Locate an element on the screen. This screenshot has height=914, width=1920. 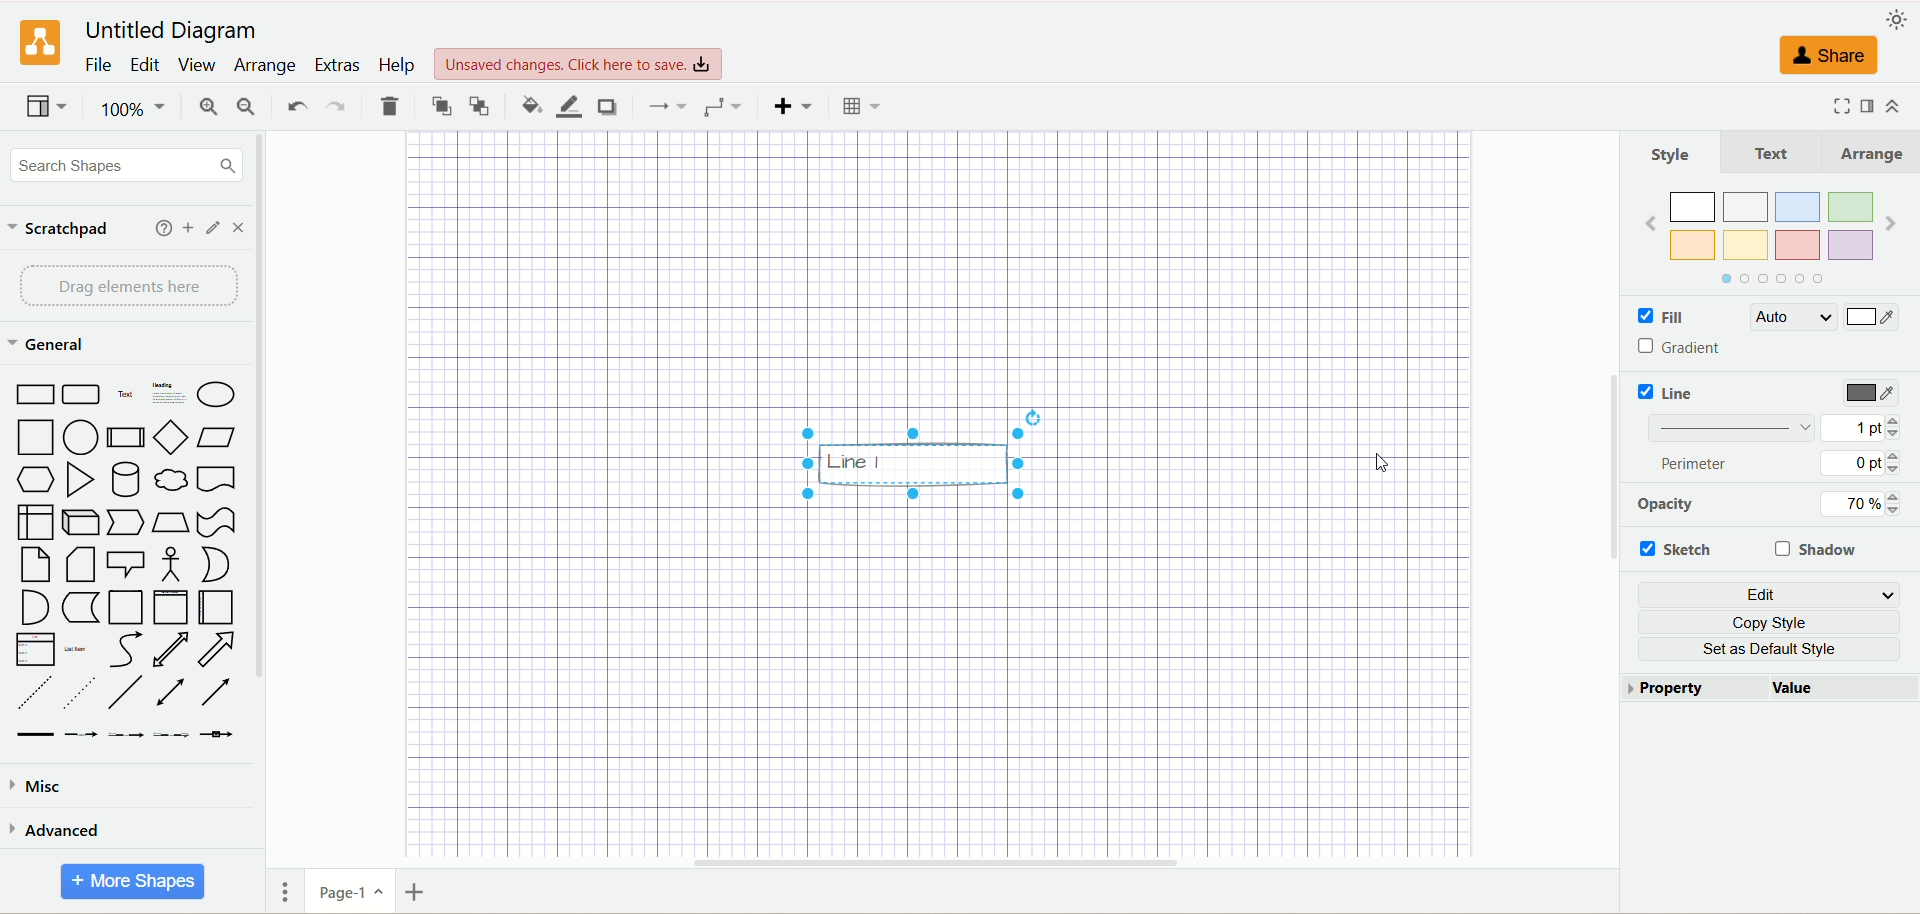
Checkbox is located at coordinates (1642, 391).